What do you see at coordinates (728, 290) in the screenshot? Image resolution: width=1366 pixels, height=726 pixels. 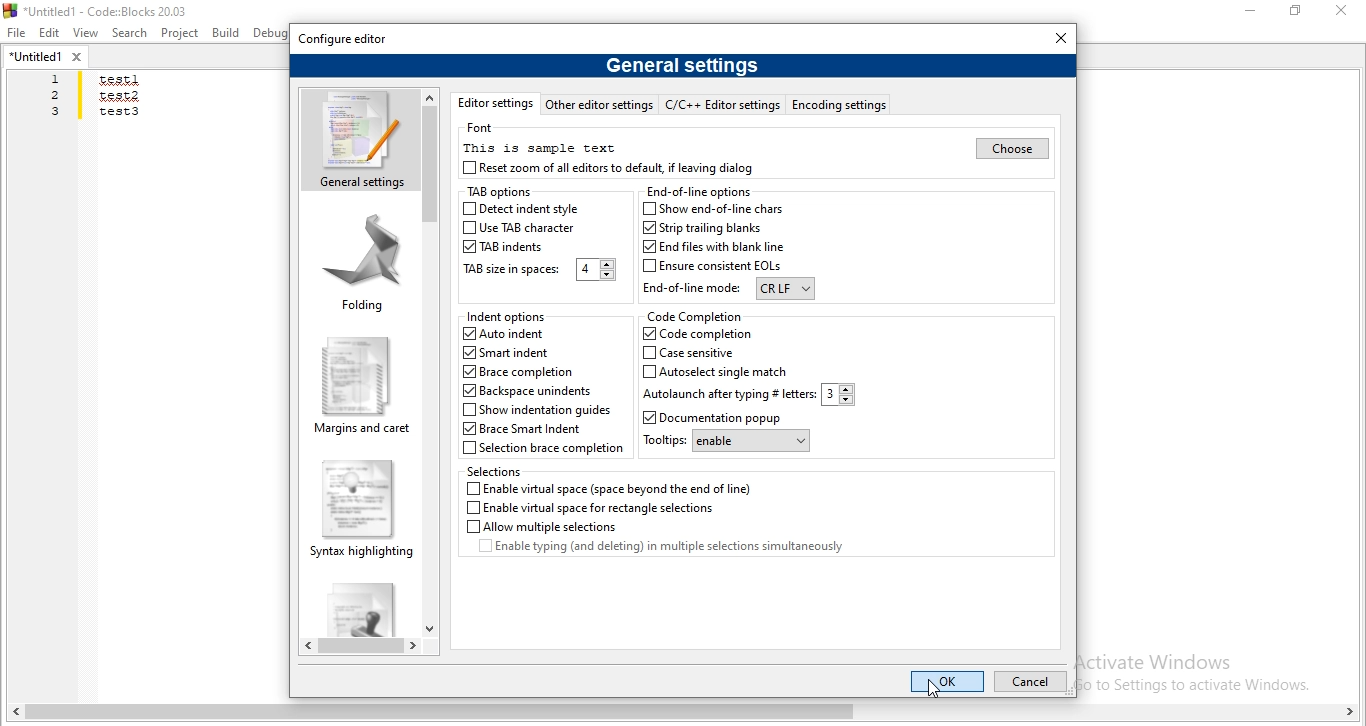 I see `End-of-line mode:` at bounding box center [728, 290].